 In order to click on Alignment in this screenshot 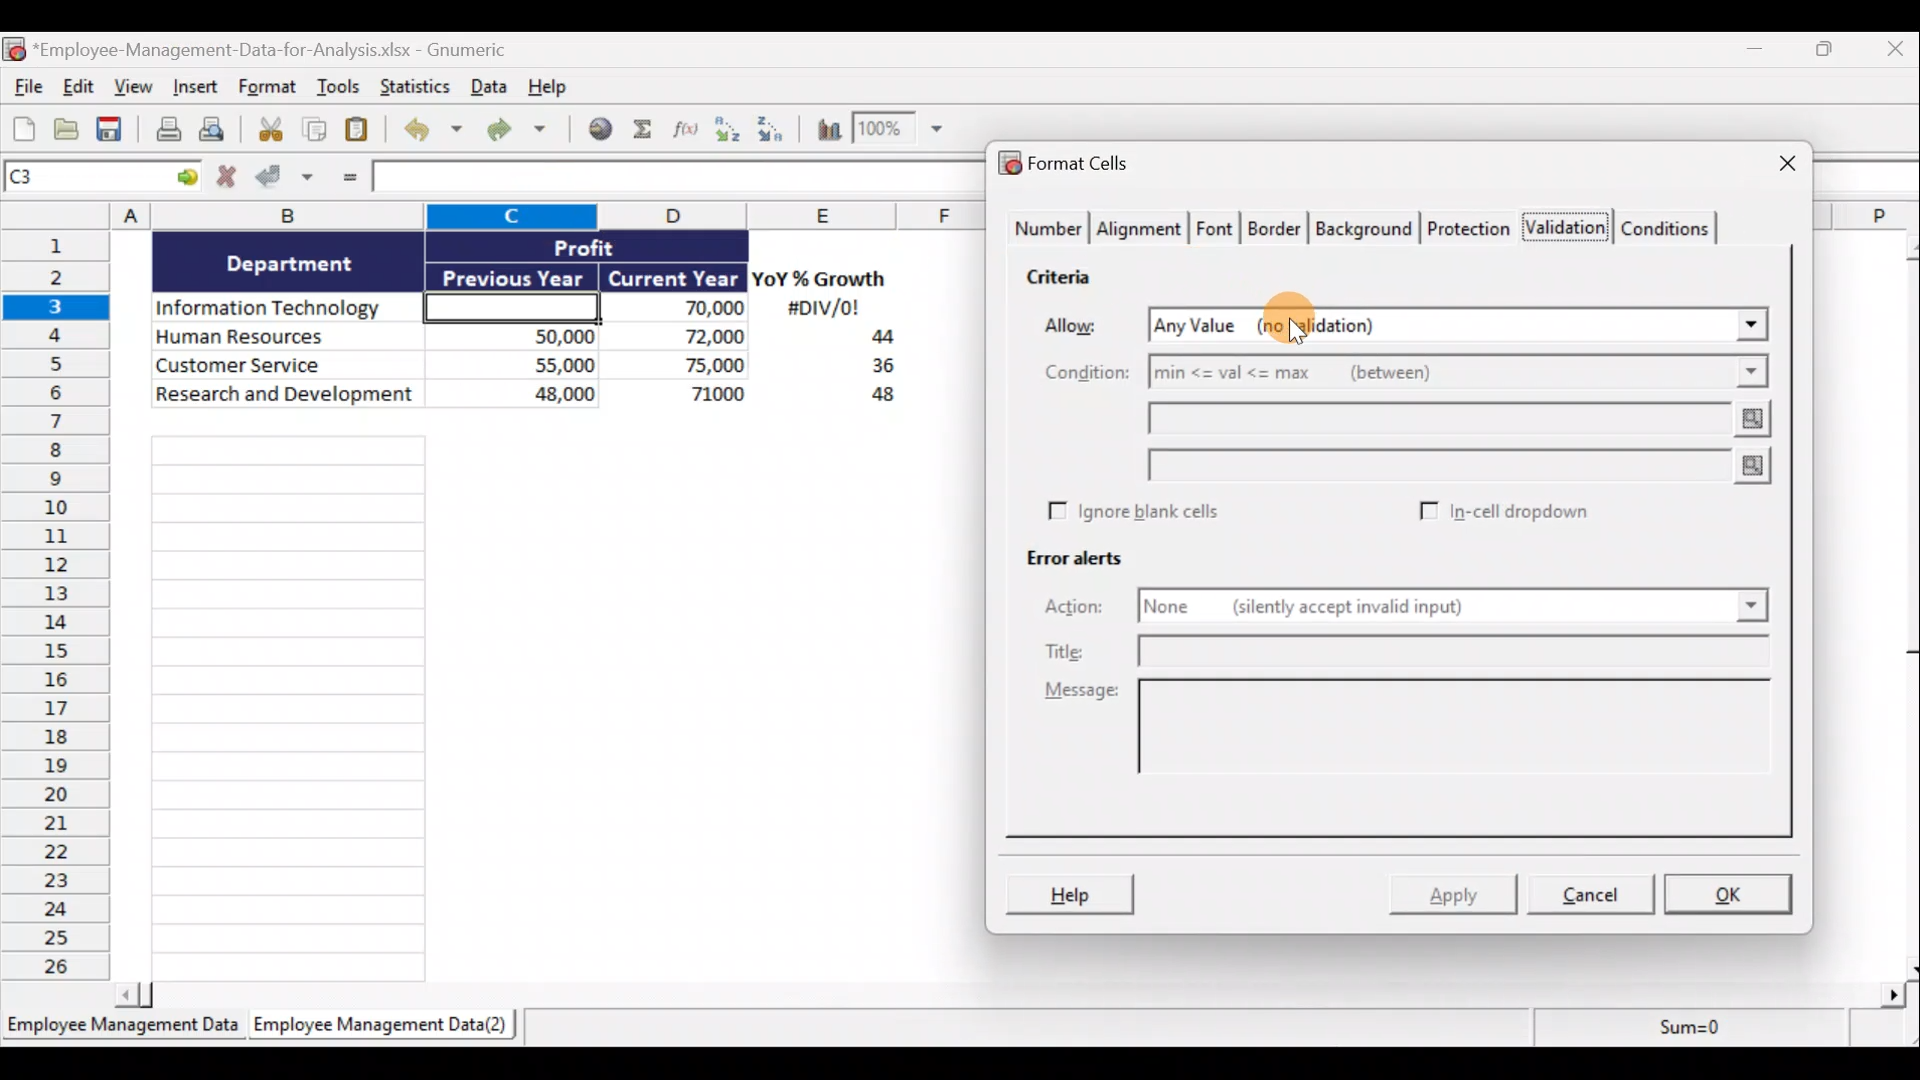, I will do `click(1141, 229)`.